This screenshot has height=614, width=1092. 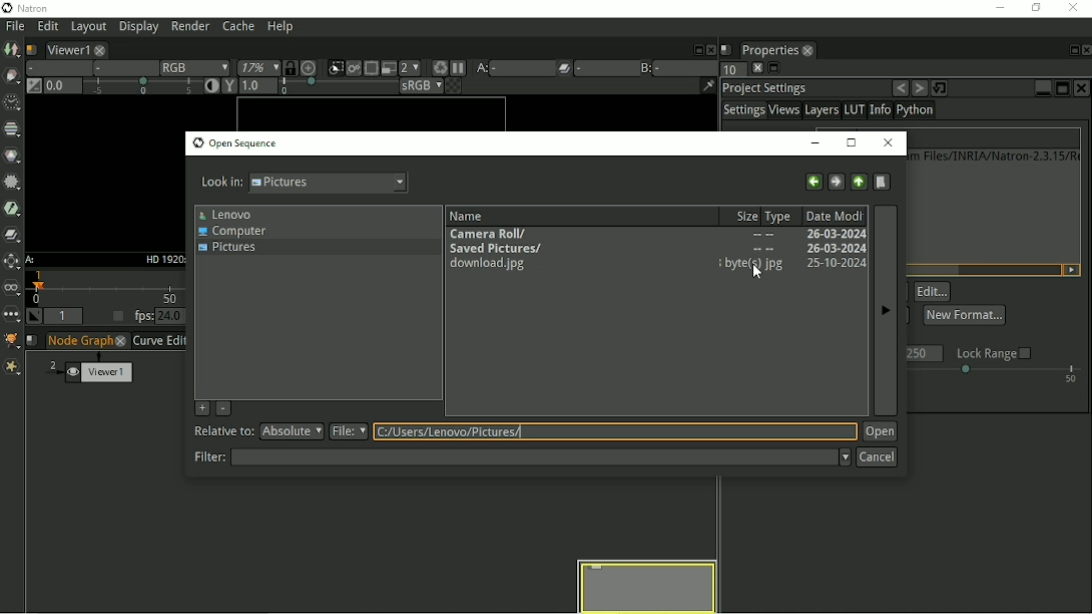 What do you see at coordinates (757, 272) in the screenshot?
I see `cursor` at bounding box center [757, 272].